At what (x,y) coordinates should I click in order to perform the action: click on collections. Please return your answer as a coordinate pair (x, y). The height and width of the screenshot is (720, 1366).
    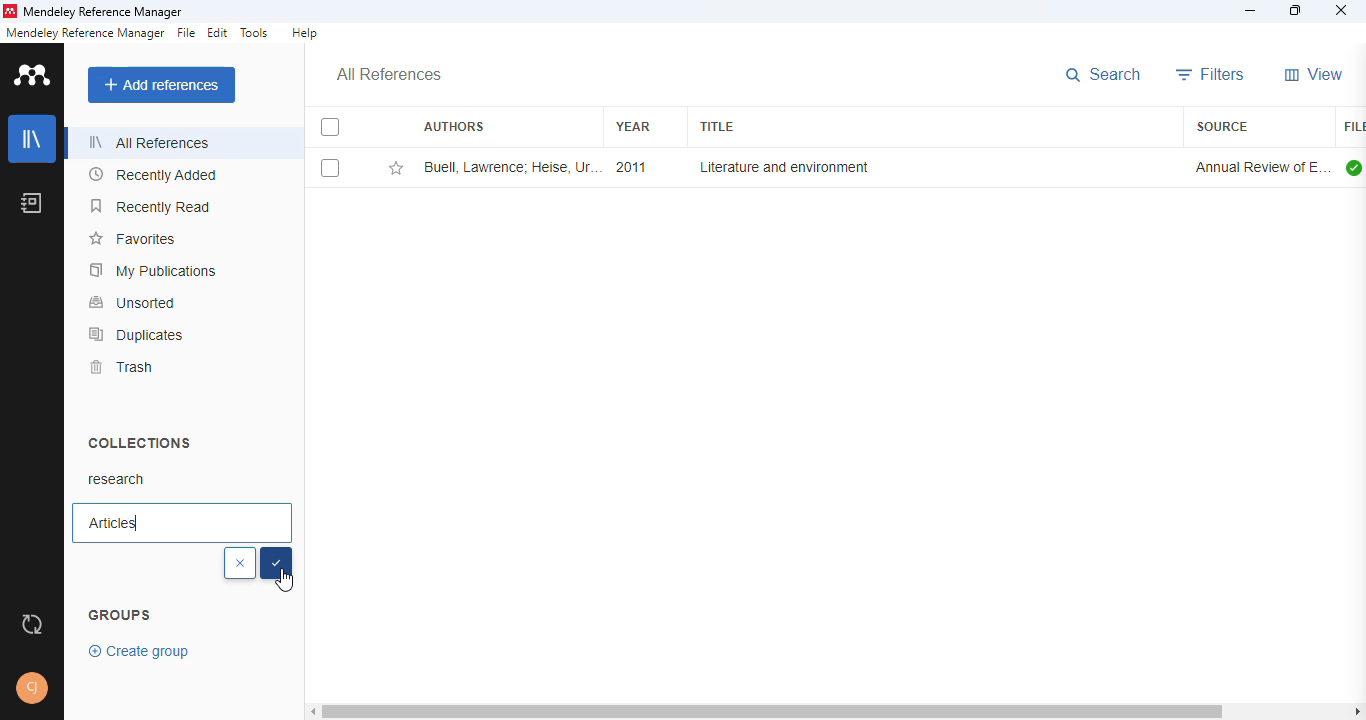
    Looking at the image, I should click on (141, 443).